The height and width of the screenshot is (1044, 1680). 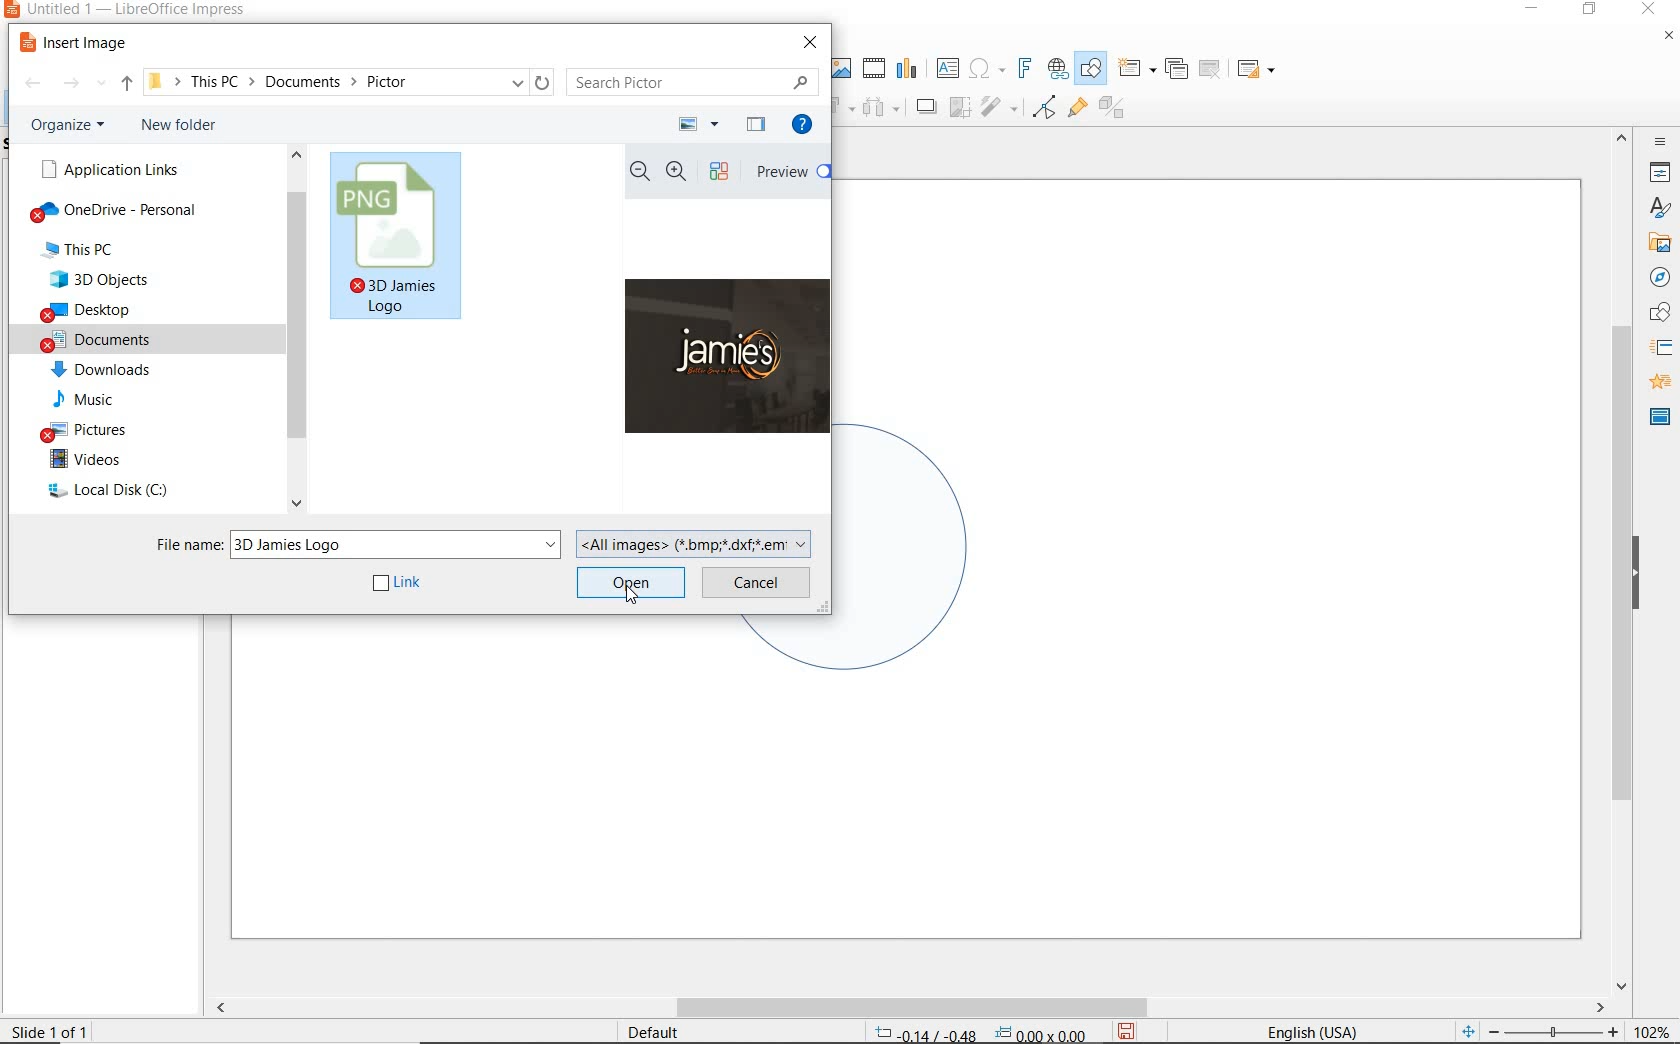 What do you see at coordinates (632, 594) in the screenshot?
I see `Cursor` at bounding box center [632, 594].